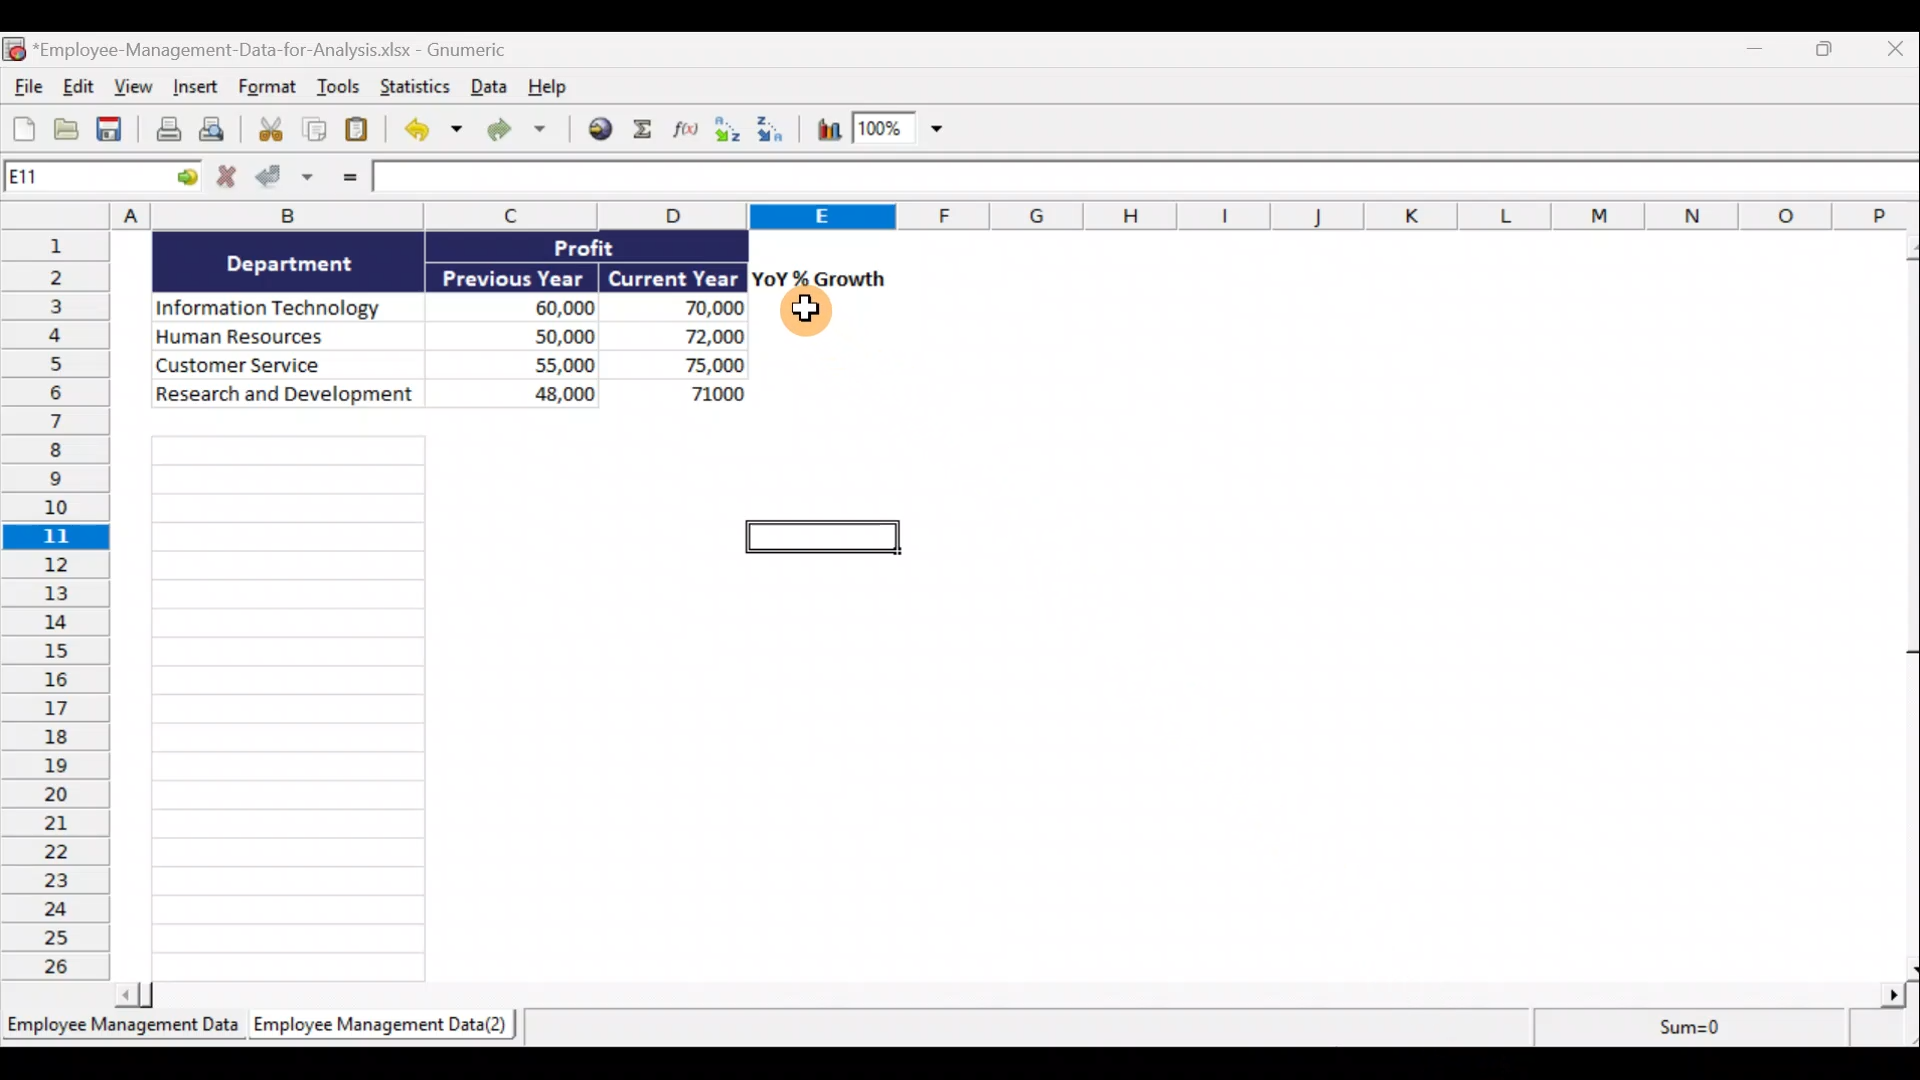  I want to click on Scroll bar, so click(1010, 998).